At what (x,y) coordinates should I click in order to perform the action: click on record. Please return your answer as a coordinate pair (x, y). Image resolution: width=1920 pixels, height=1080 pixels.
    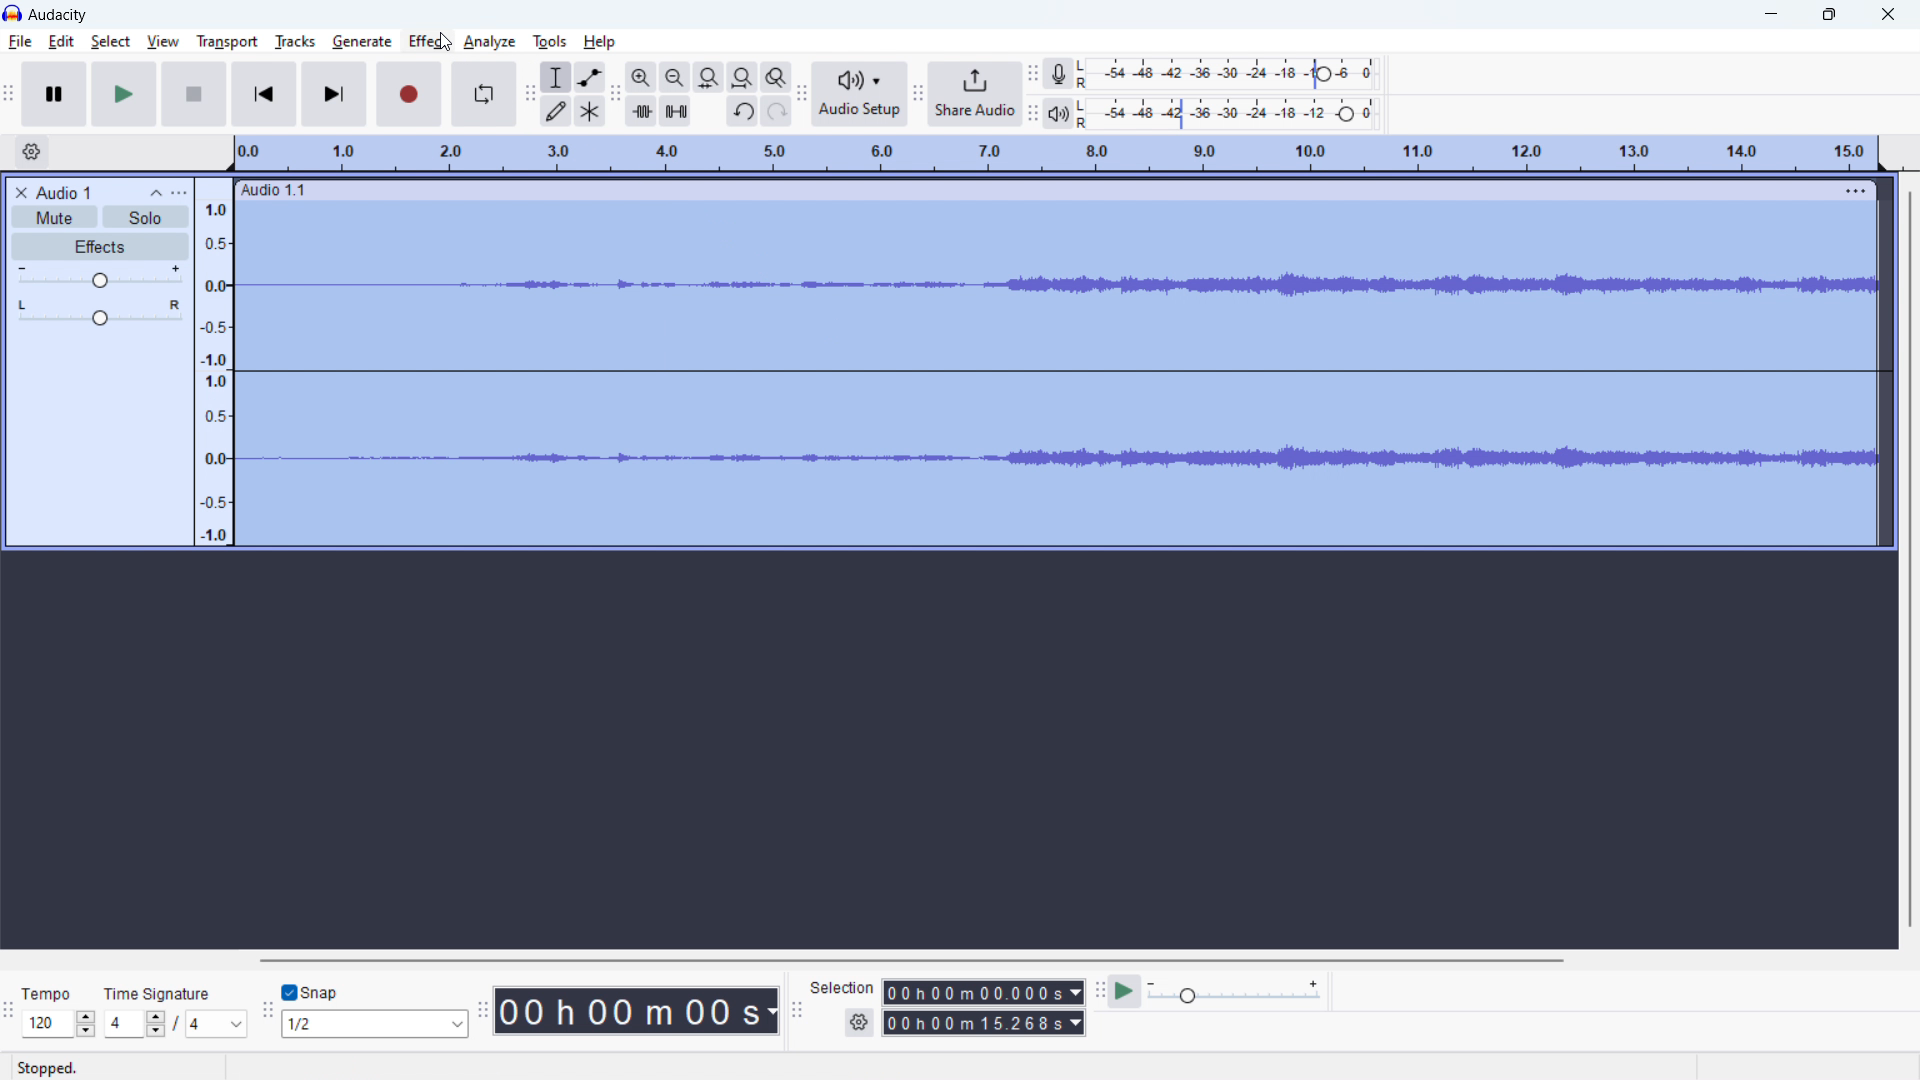
    Looking at the image, I should click on (410, 94).